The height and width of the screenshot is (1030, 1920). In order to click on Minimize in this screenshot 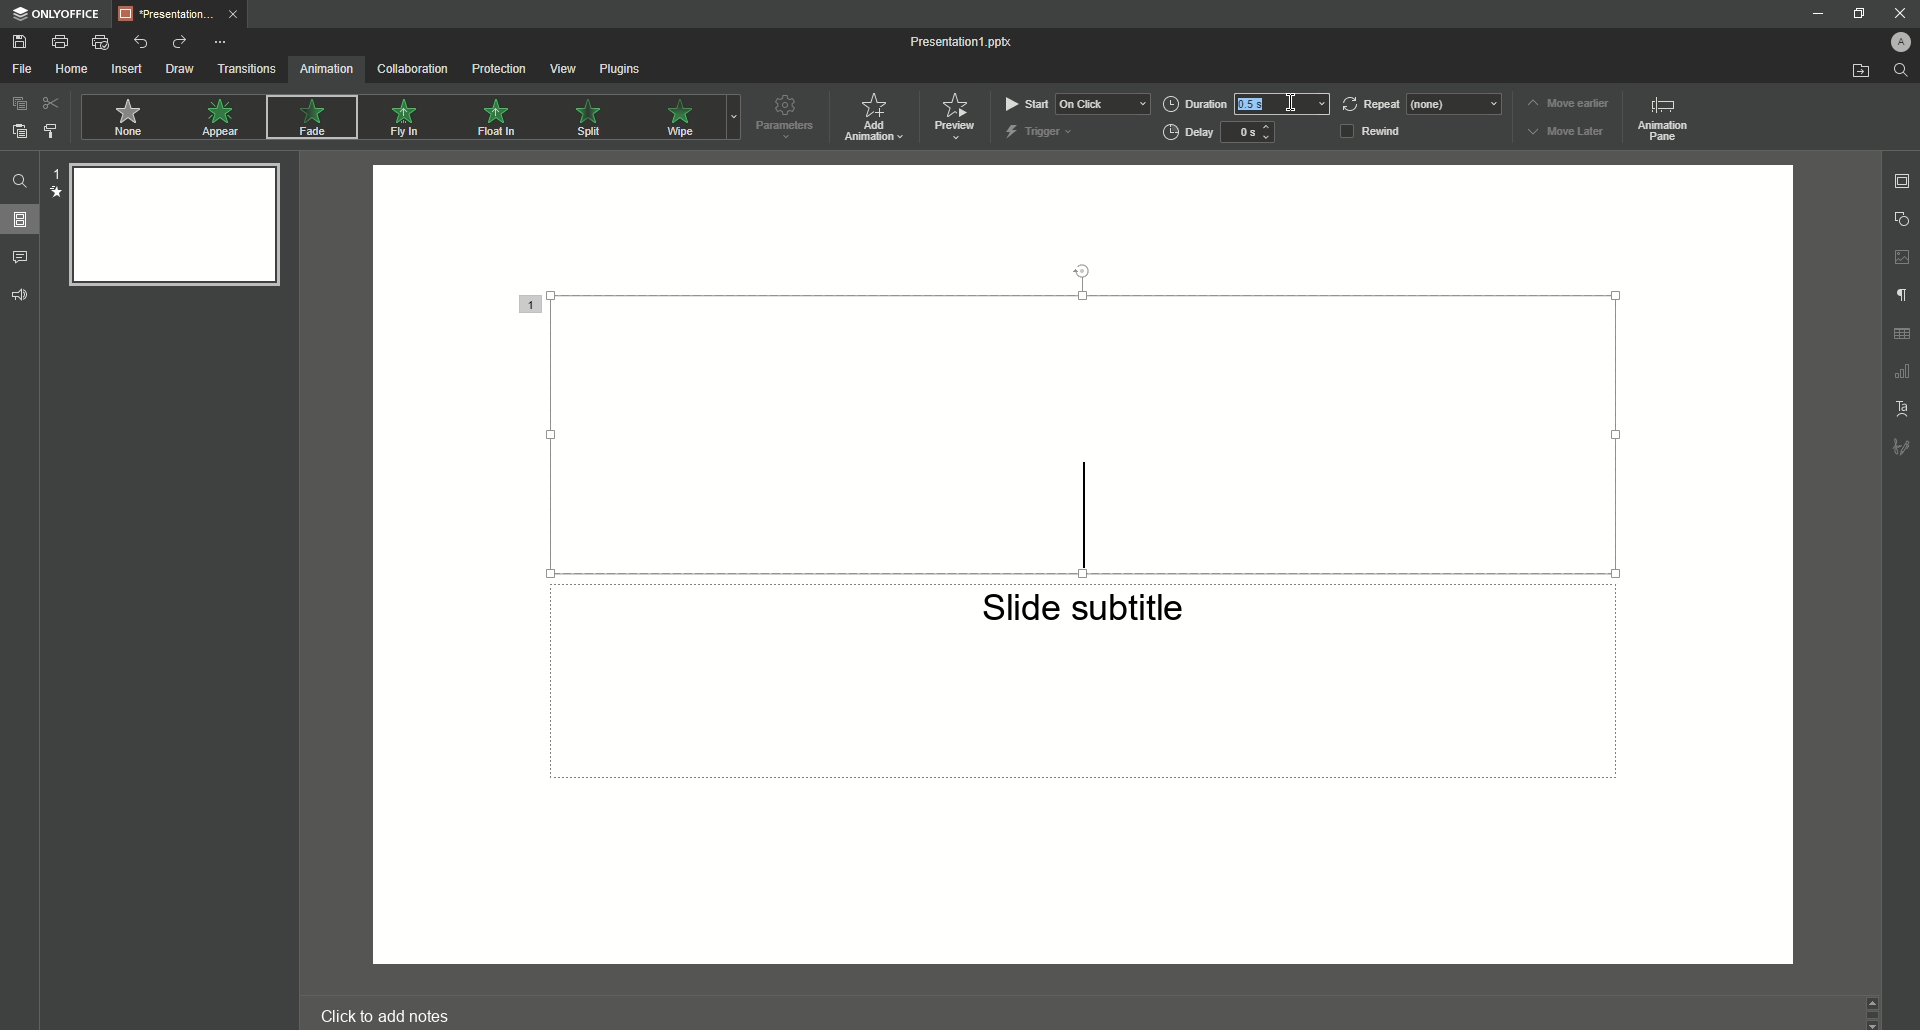, I will do `click(1856, 14)`.